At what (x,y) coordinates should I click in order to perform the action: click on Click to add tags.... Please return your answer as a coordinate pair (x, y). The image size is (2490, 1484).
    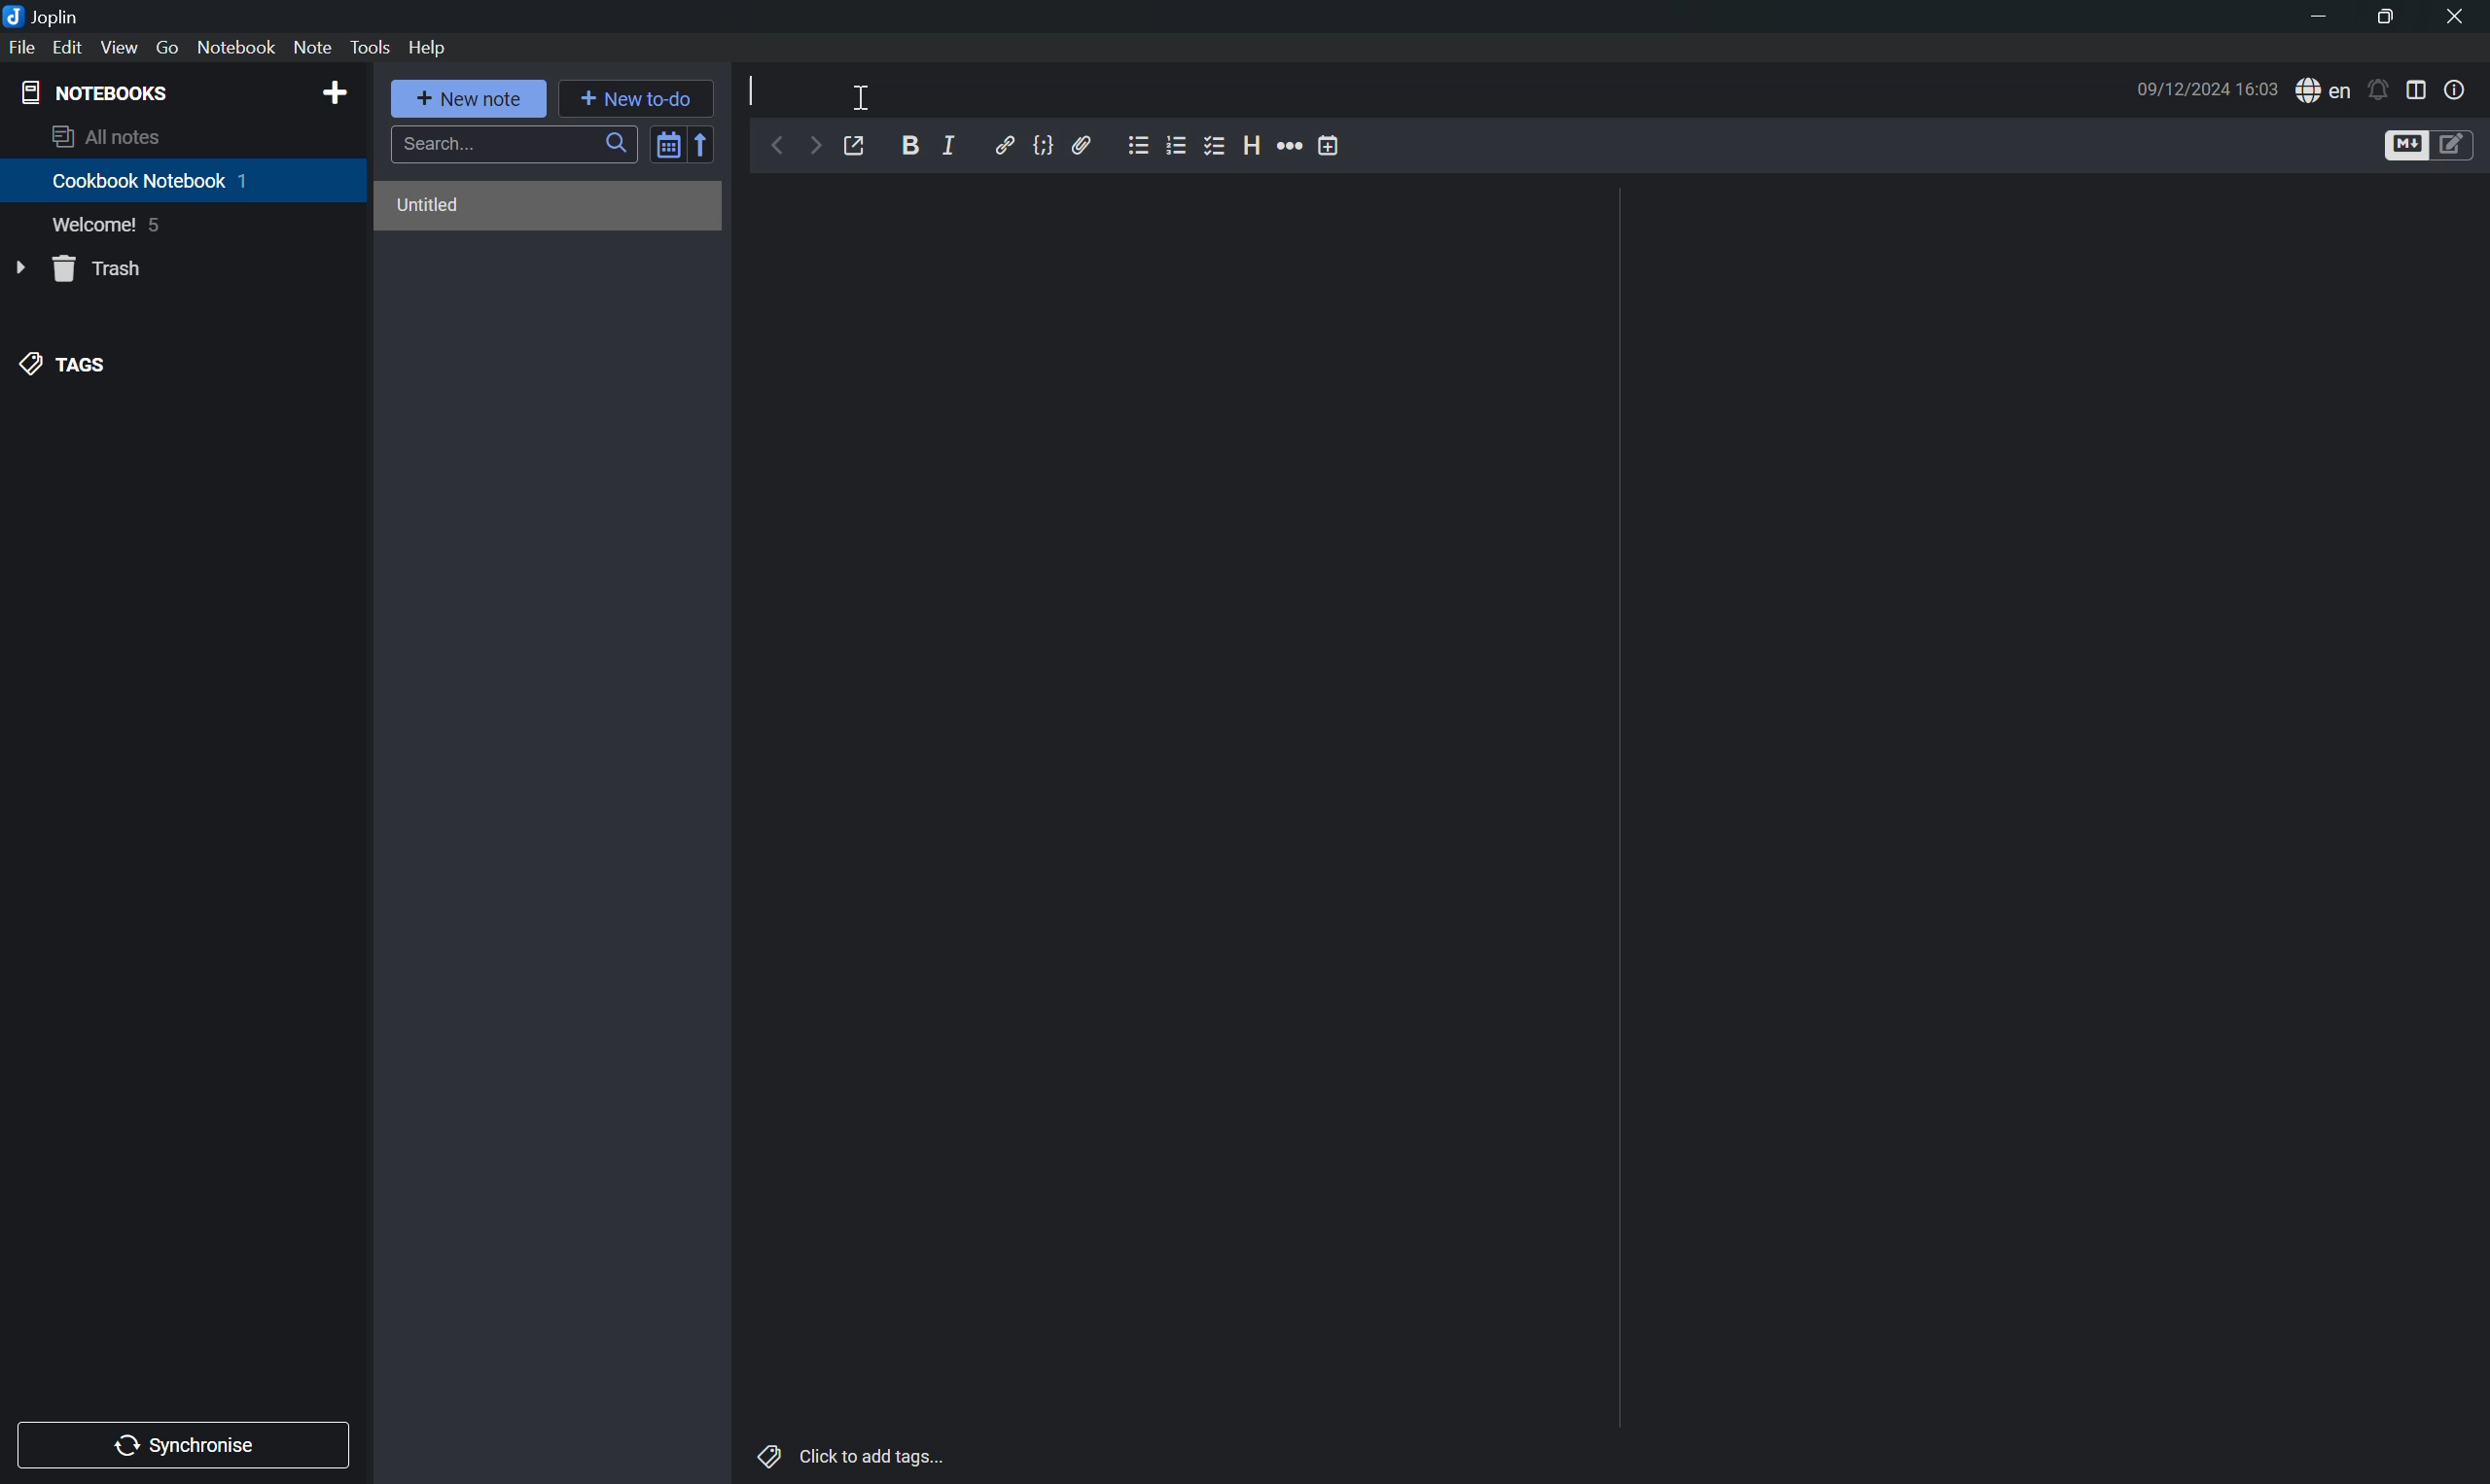
    Looking at the image, I should click on (855, 1459).